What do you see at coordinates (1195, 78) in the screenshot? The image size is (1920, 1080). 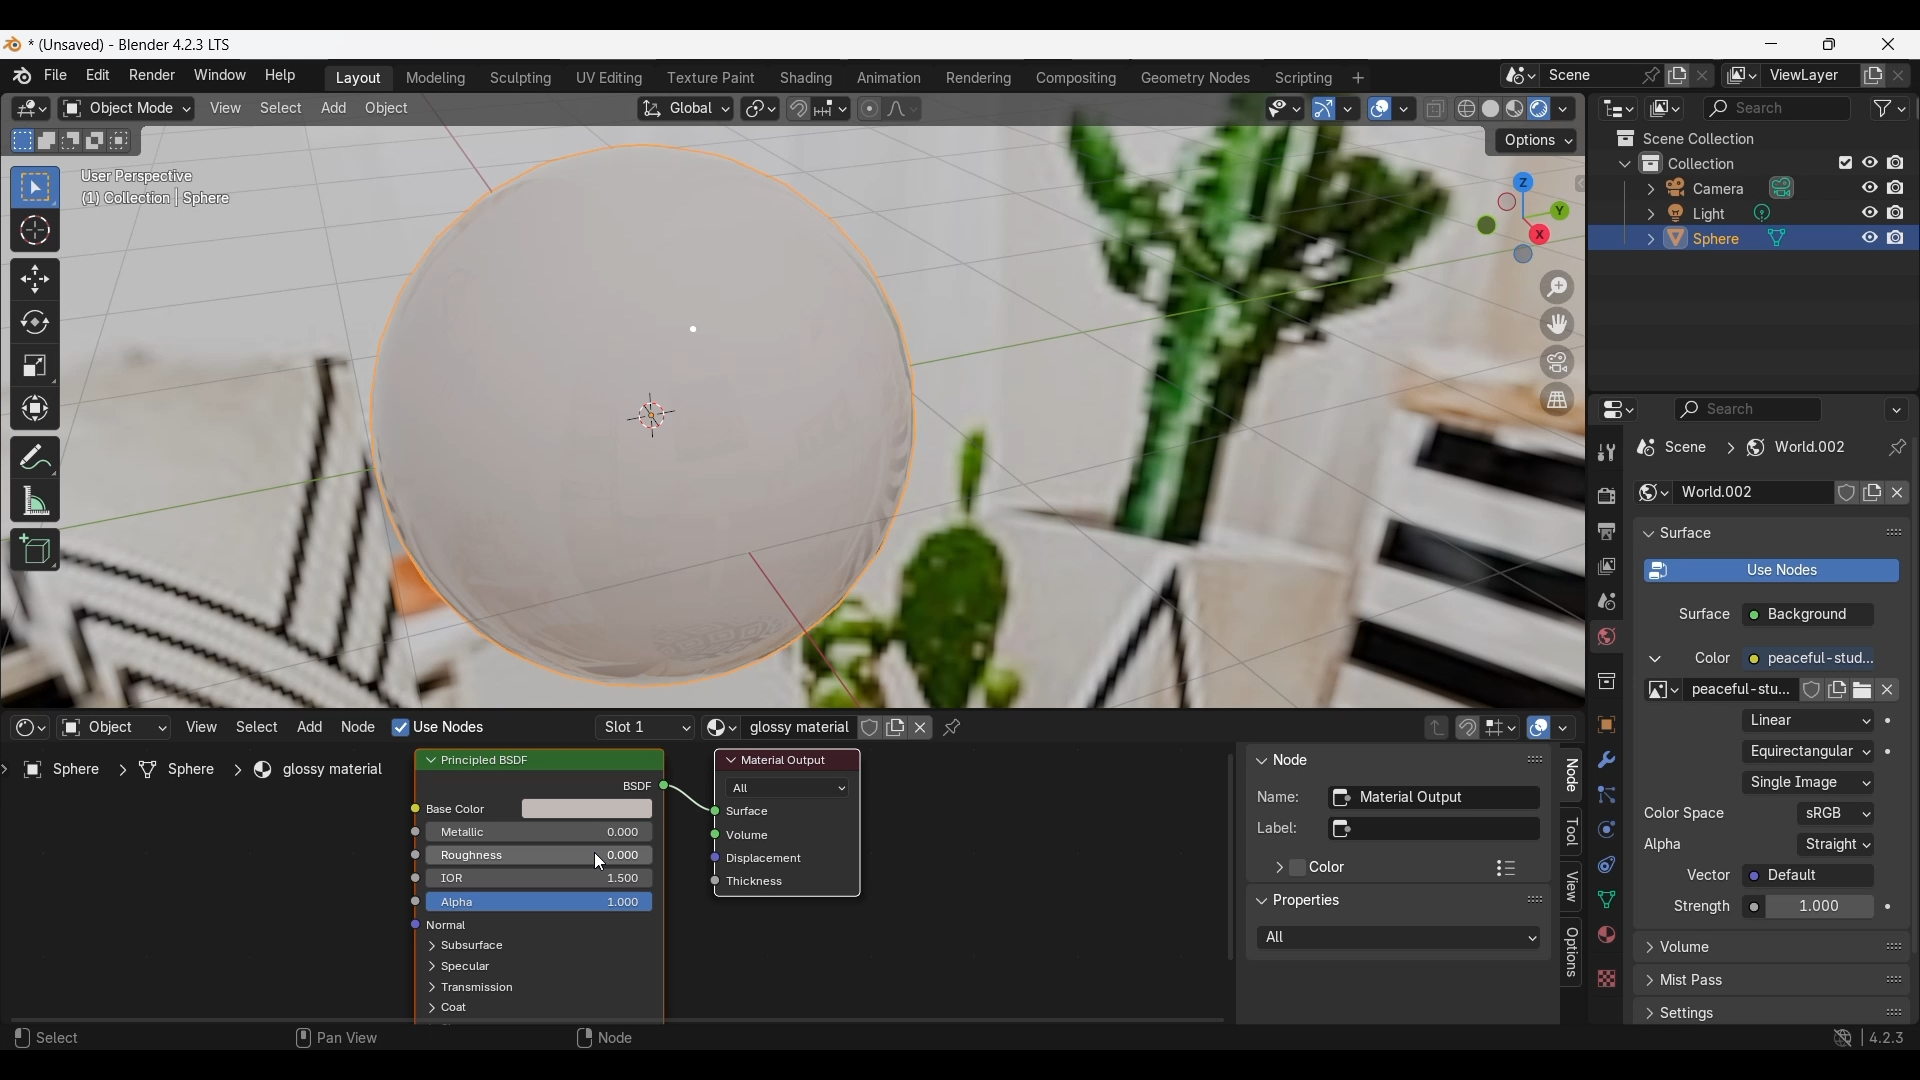 I see `Geometry nodes workspace` at bounding box center [1195, 78].